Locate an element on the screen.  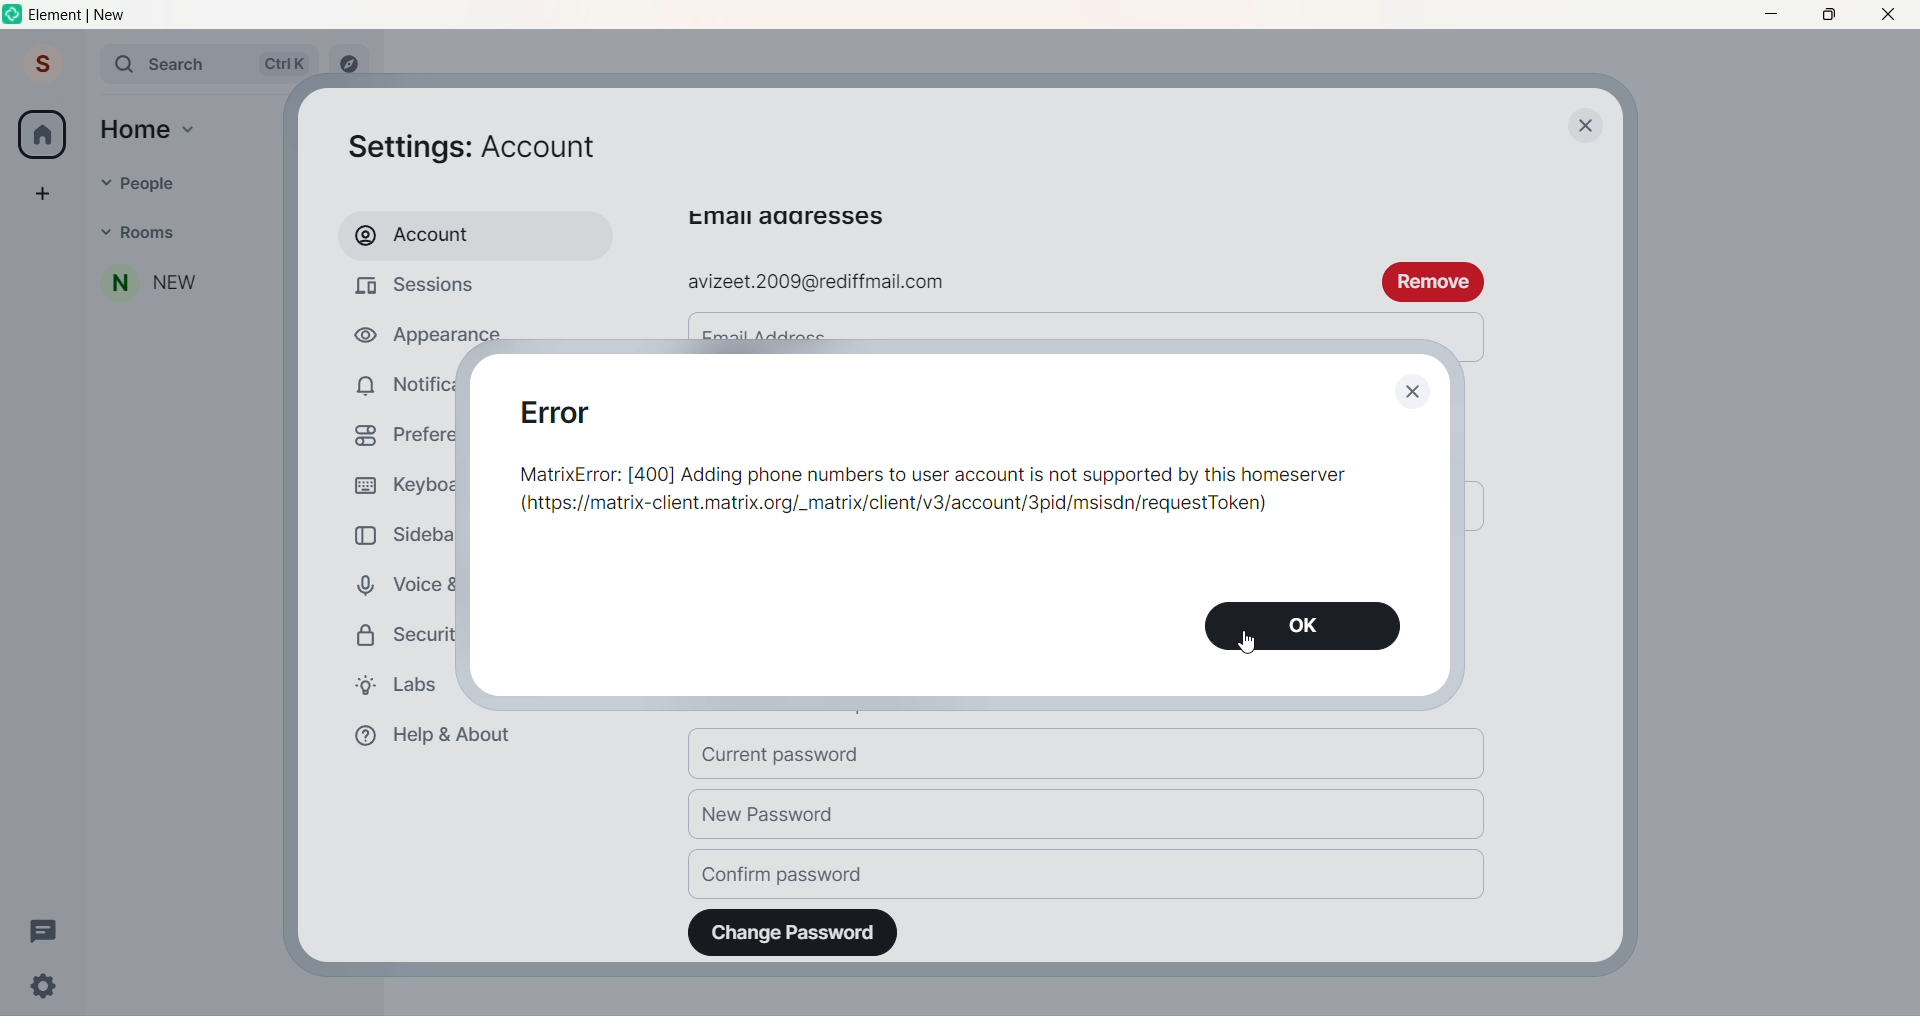
Close dialog box is located at coordinates (1412, 393).